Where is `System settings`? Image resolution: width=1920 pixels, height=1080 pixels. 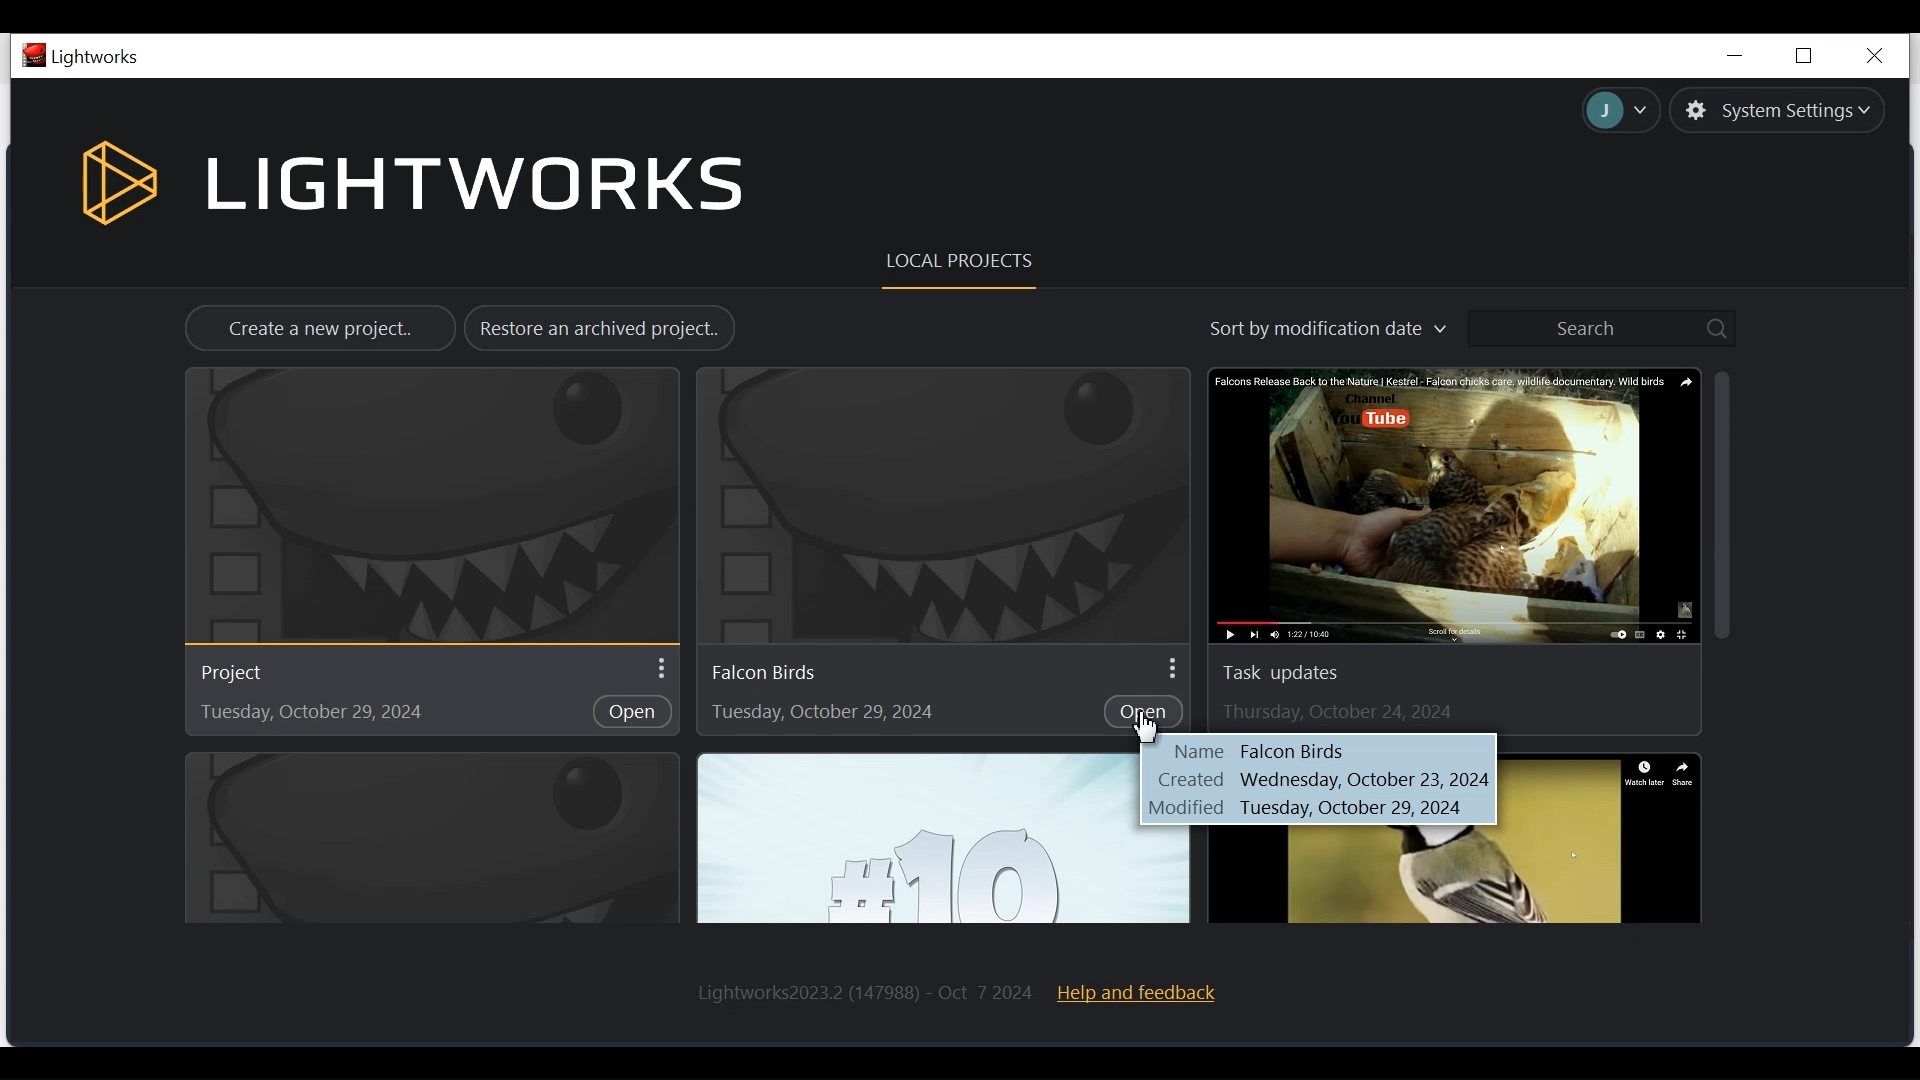 System settings is located at coordinates (1777, 110).